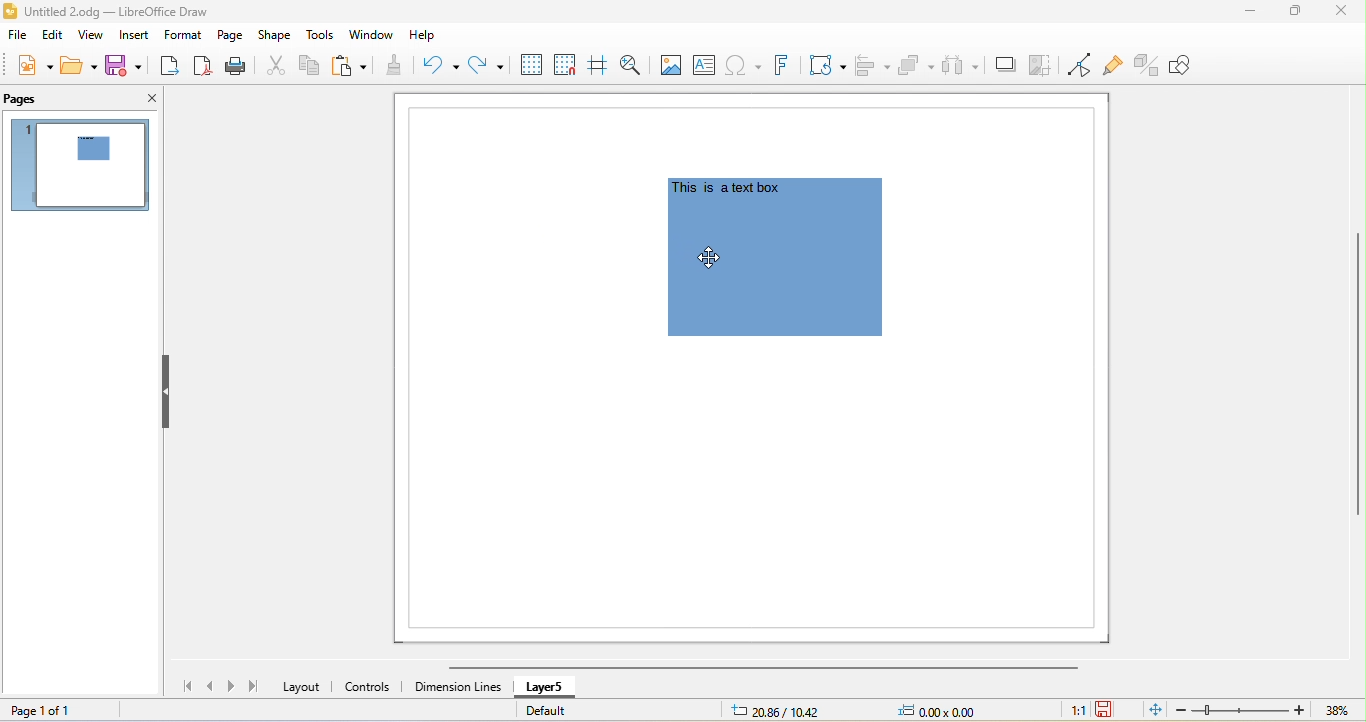  Describe the element at coordinates (171, 67) in the screenshot. I see `export` at that location.